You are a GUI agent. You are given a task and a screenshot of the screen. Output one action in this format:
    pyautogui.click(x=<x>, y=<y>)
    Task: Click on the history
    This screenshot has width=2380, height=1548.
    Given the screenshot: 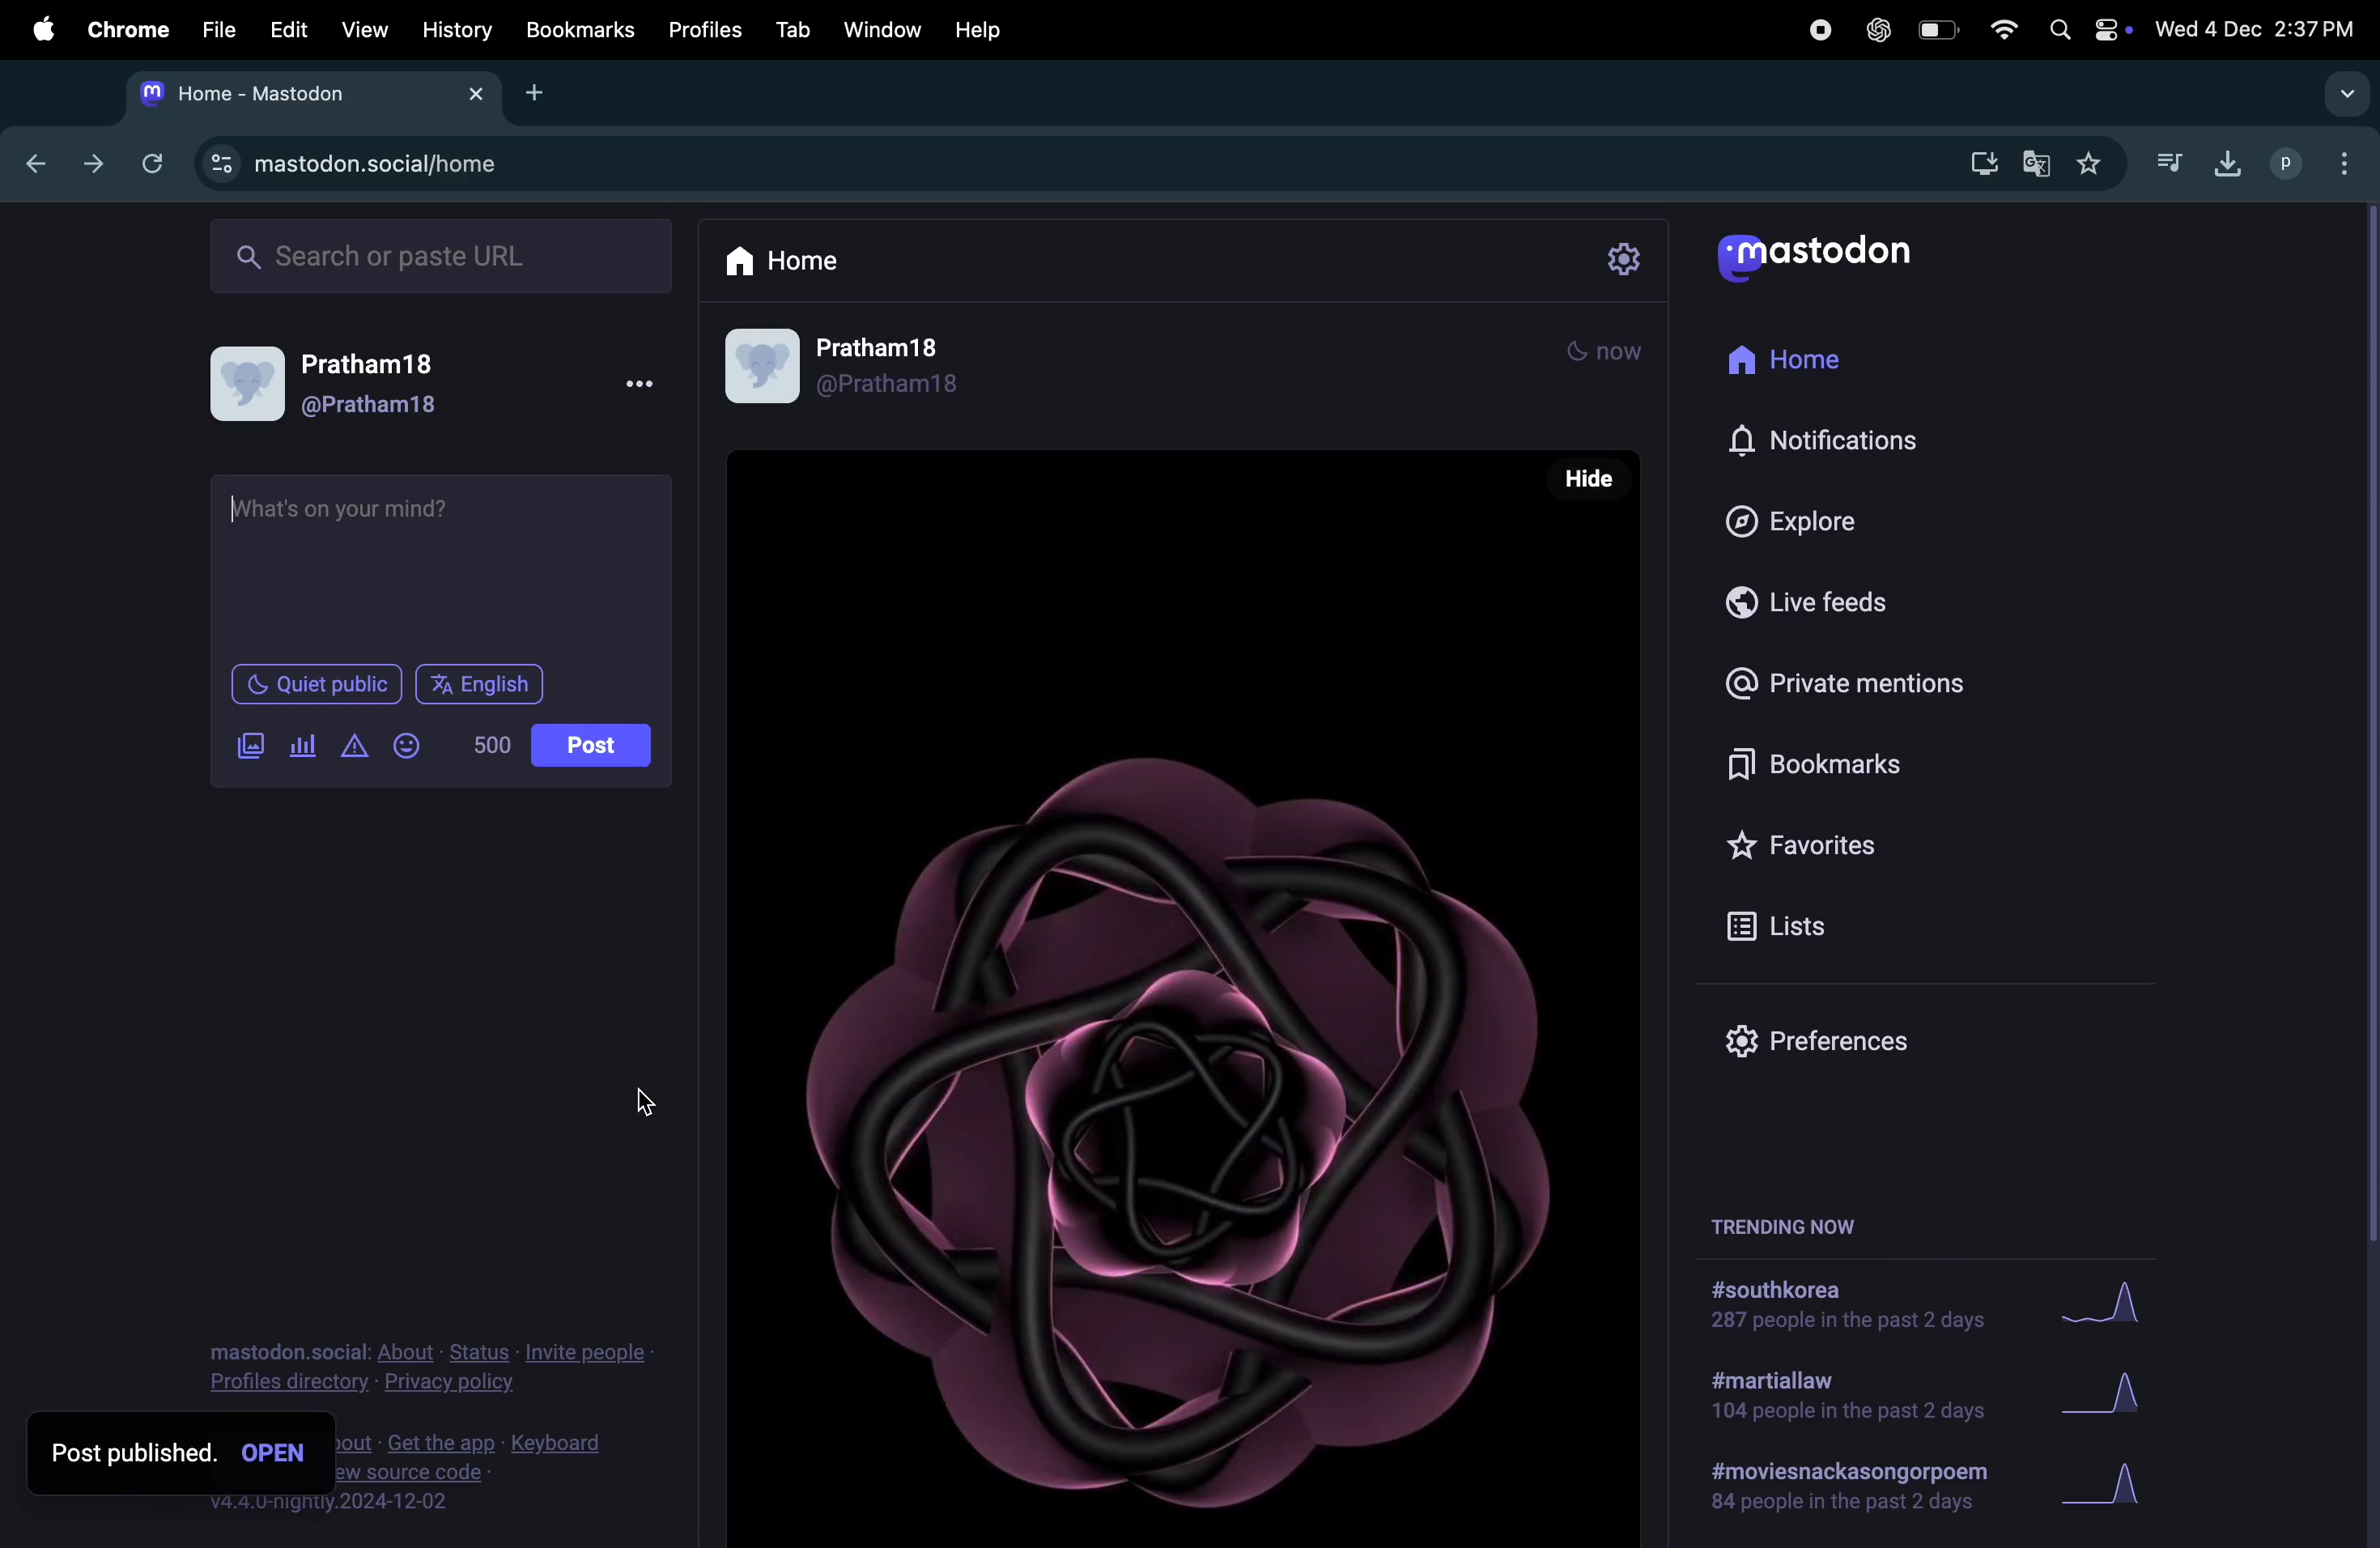 What is the action you would take?
    pyautogui.click(x=459, y=29)
    